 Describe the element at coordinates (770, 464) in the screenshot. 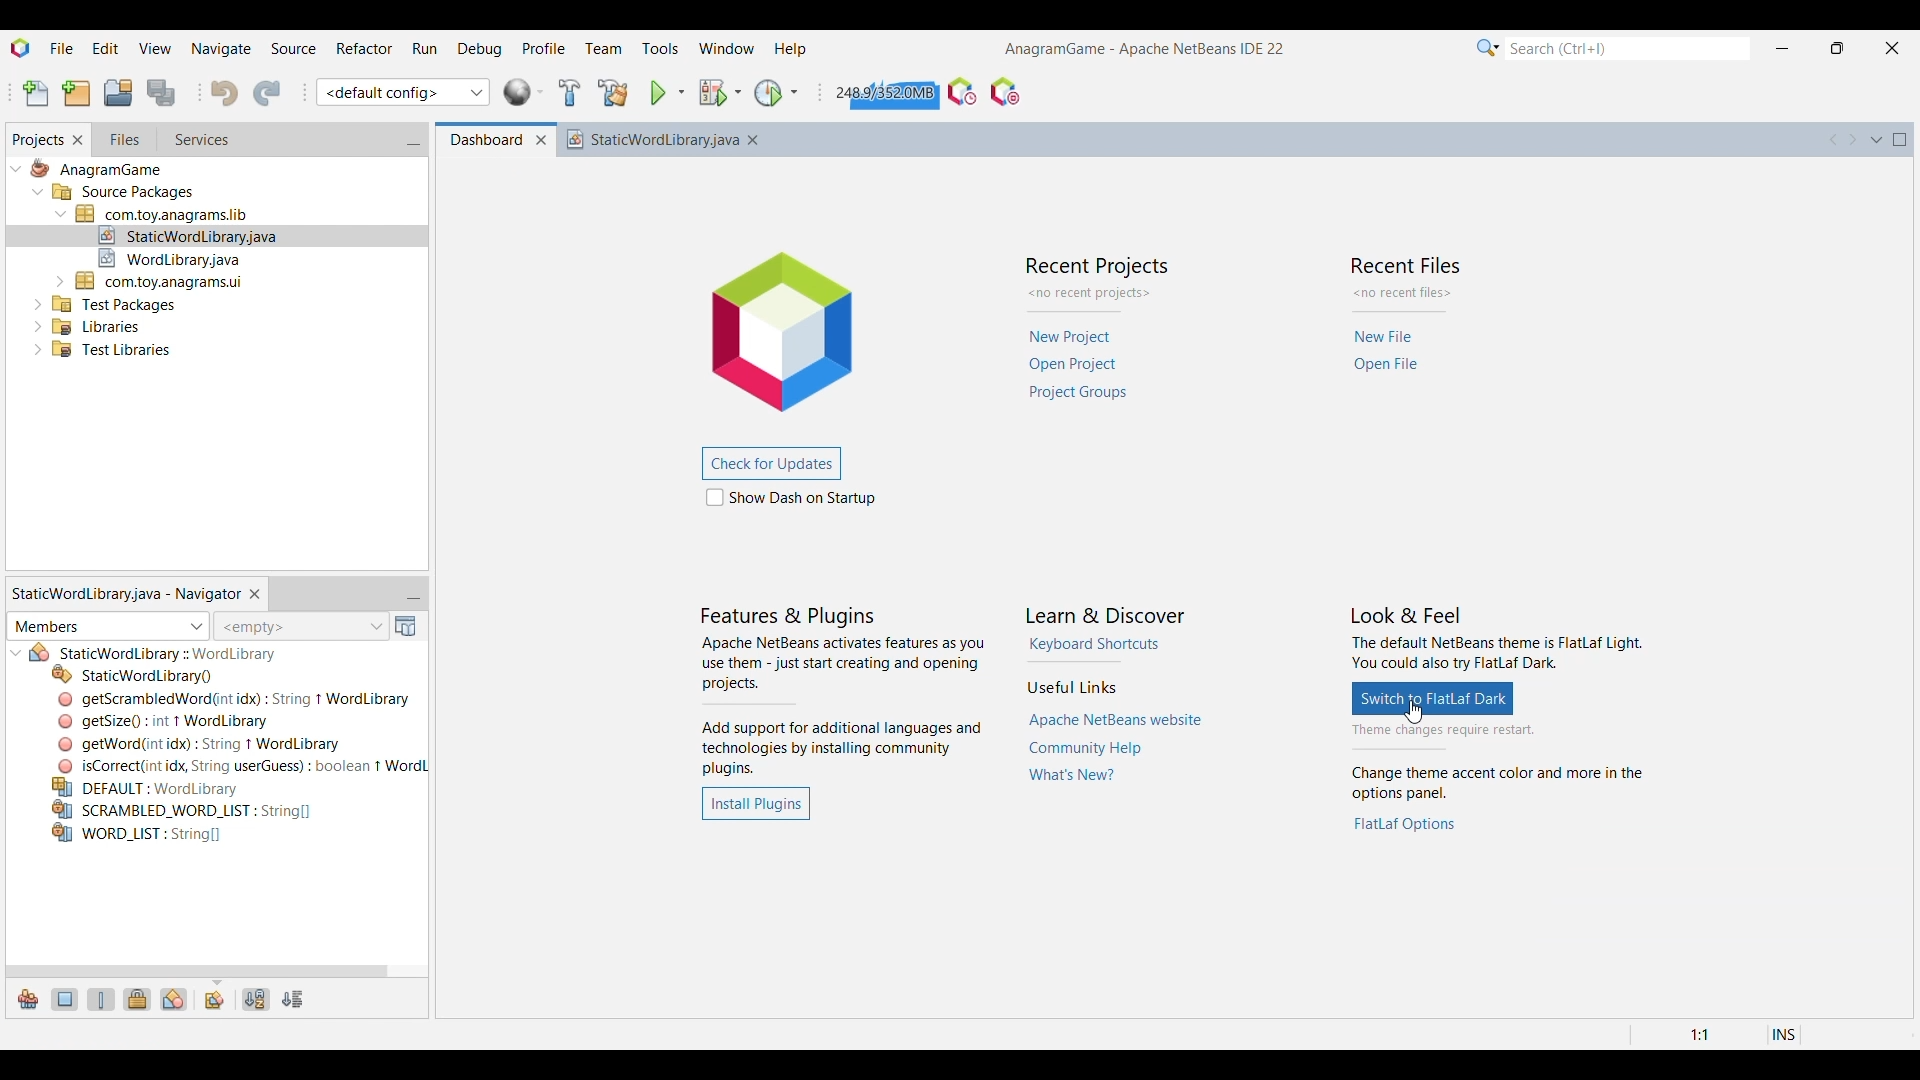

I see `Click to check for updates` at that location.